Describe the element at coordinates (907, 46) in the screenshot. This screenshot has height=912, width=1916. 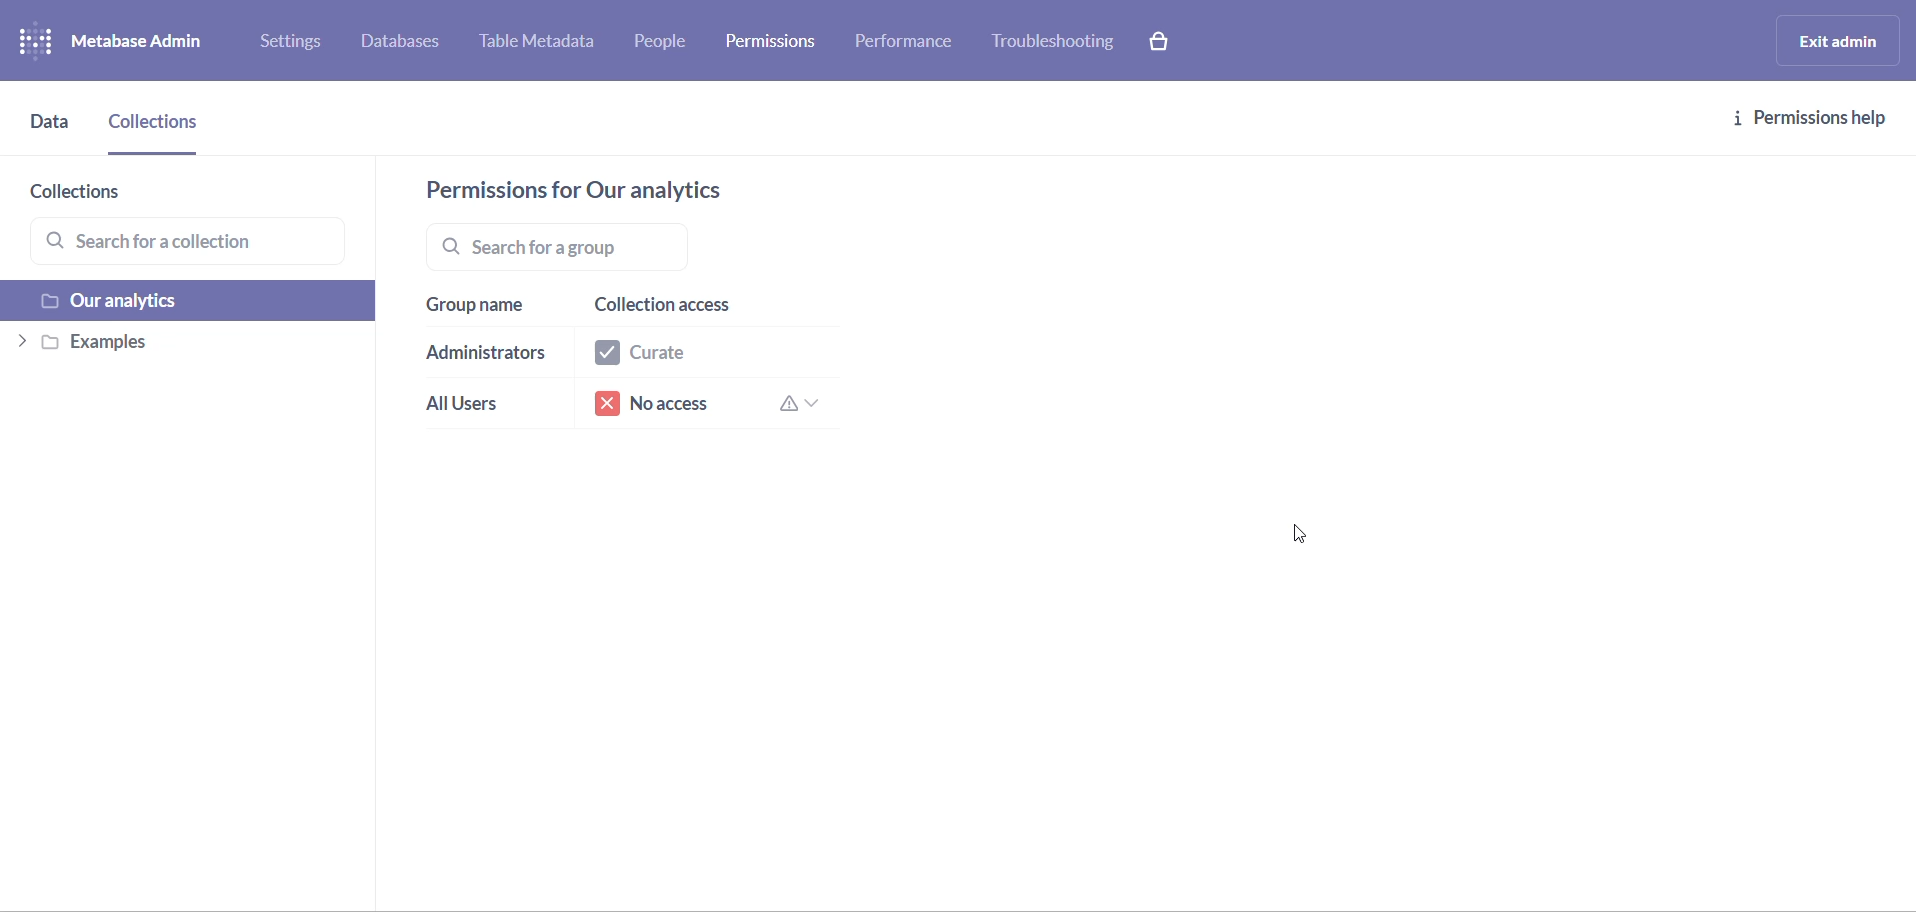
I see `performance` at that location.